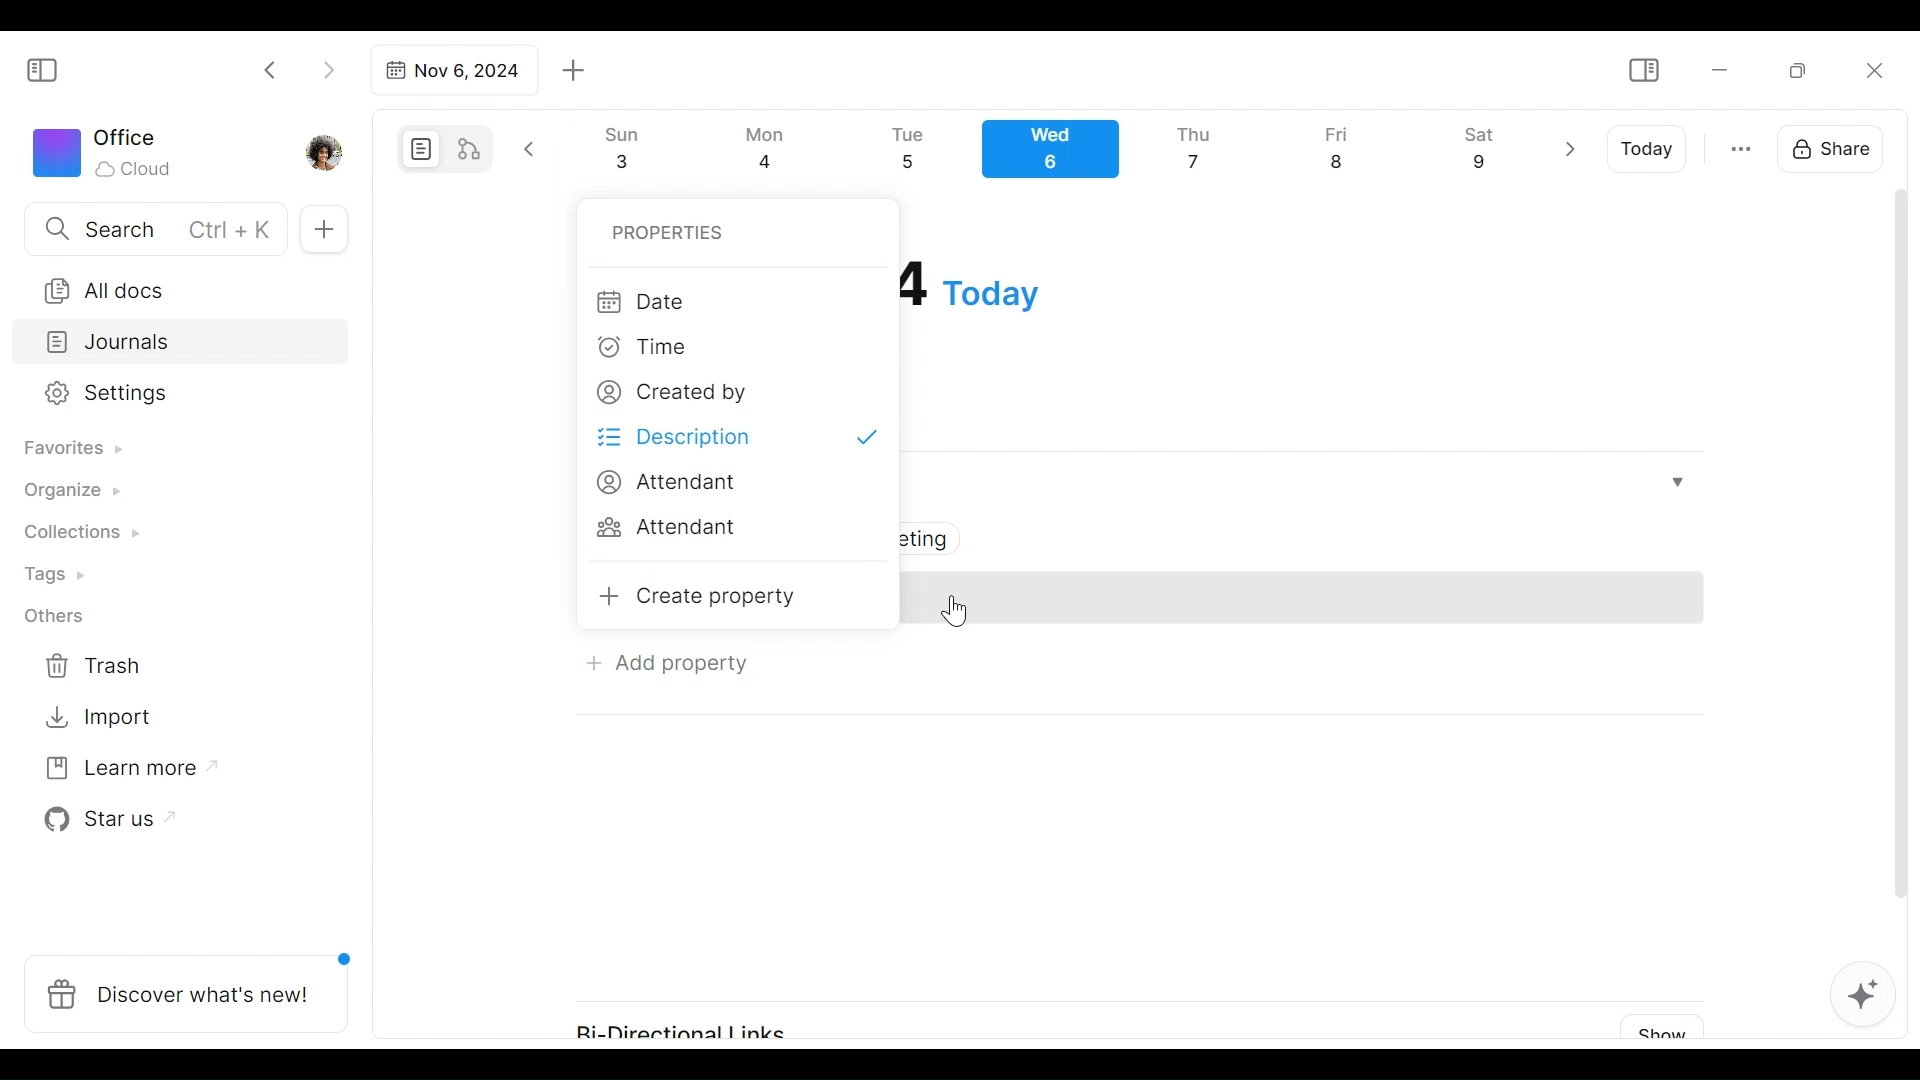 This screenshot has height=1080, width=1920. I want to click on Close, so click(1873, 70).